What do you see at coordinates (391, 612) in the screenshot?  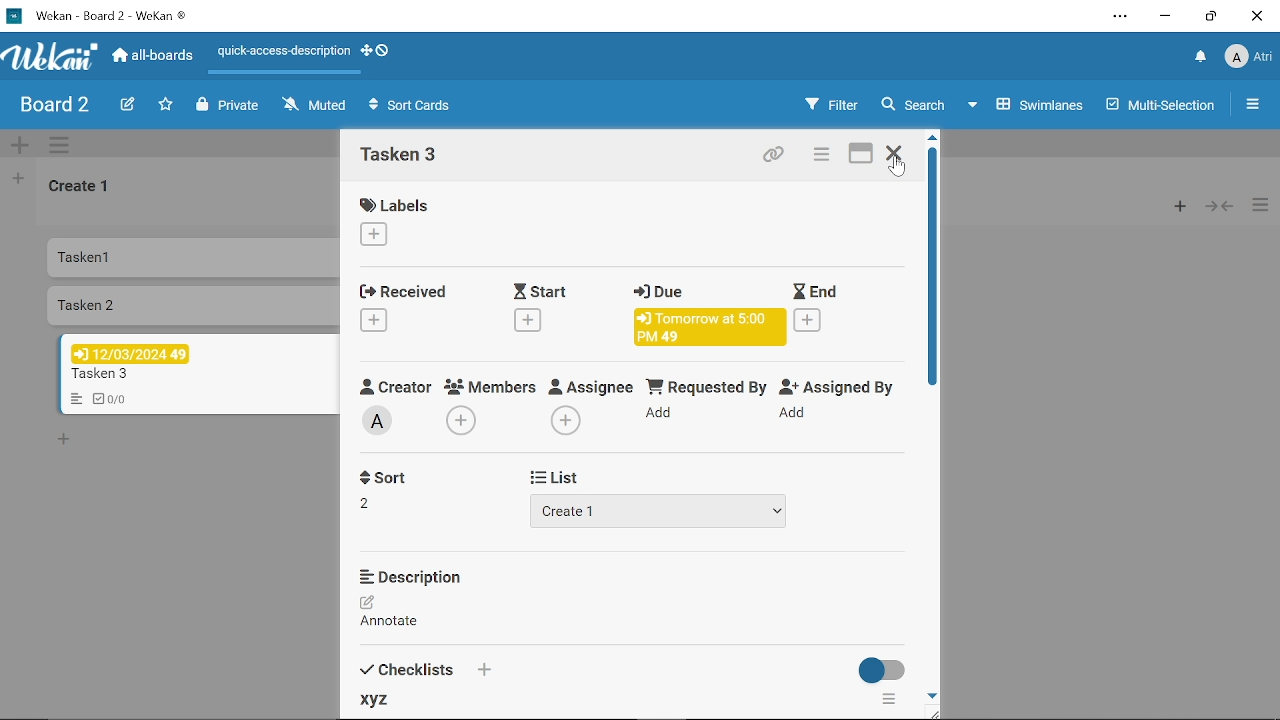 I see `Annotate` at bounding box center [391, 612].